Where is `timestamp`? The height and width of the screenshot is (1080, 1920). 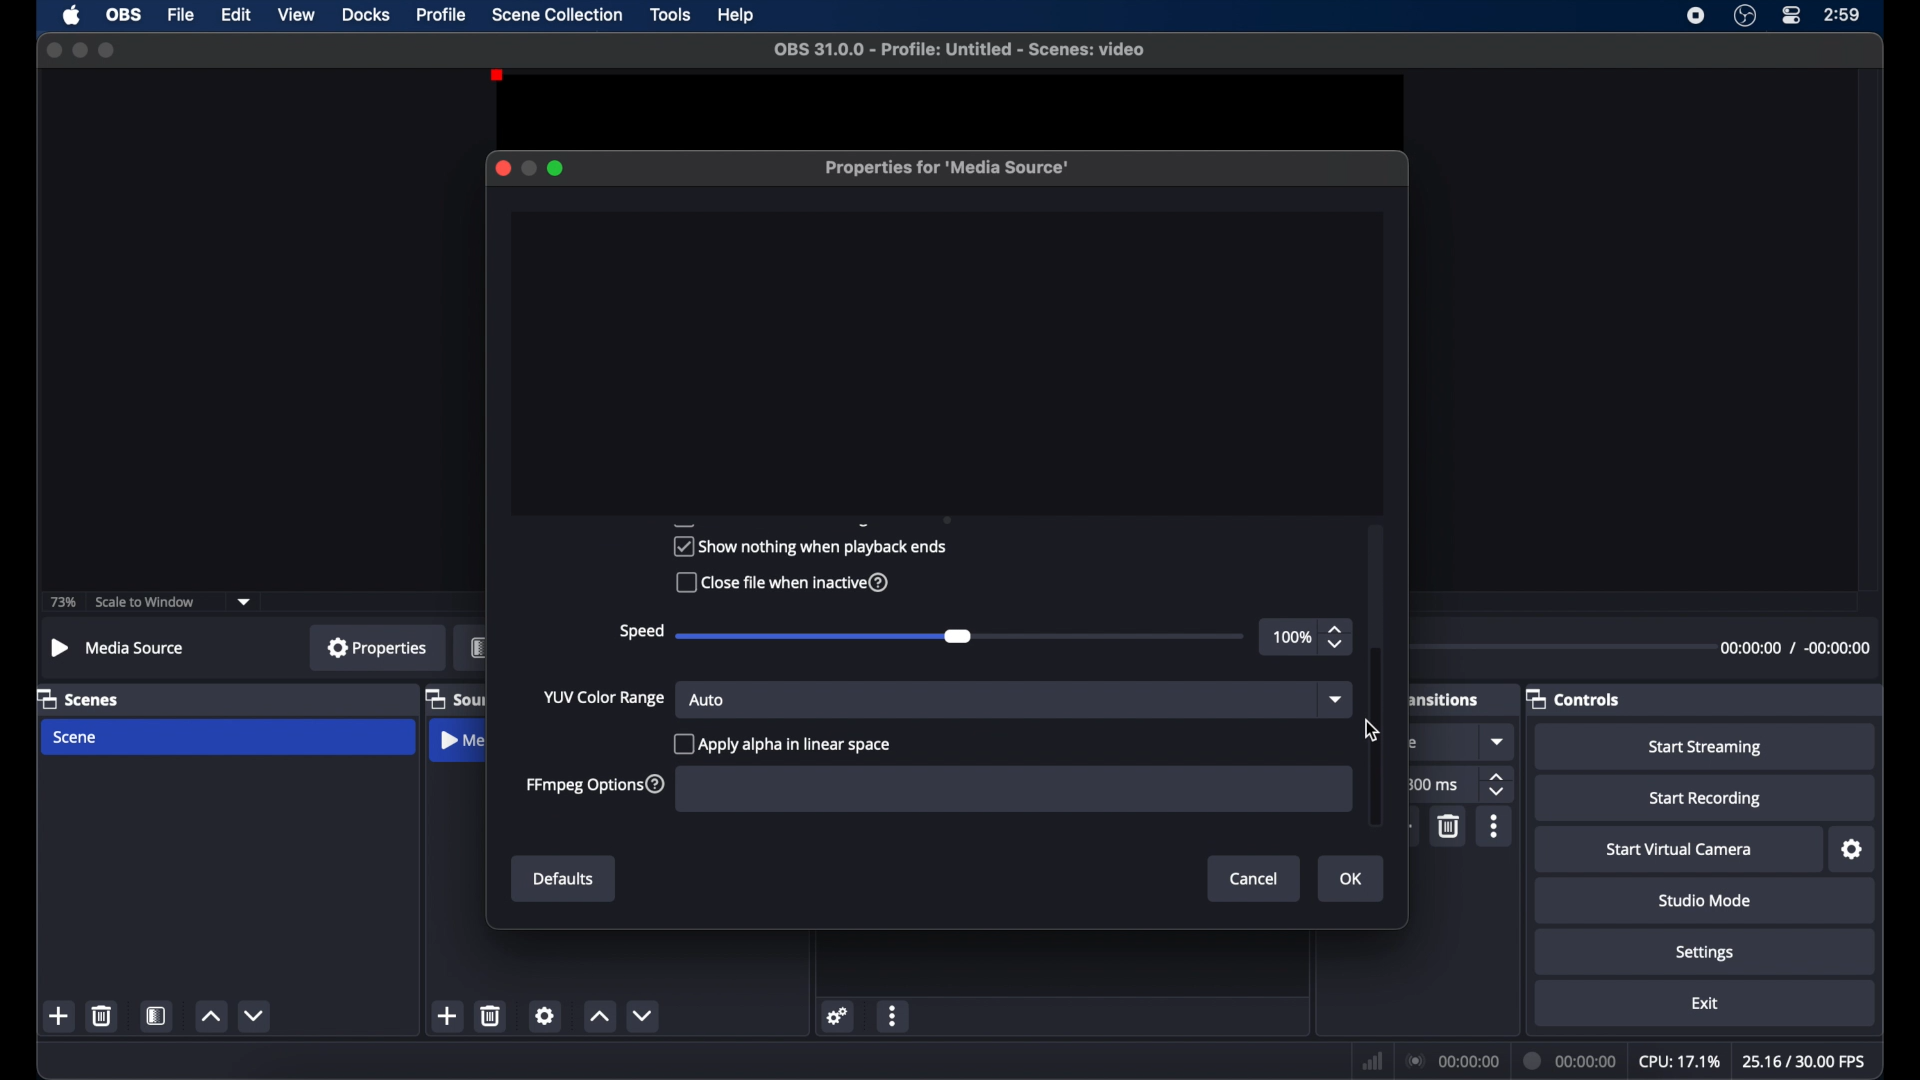 timestamp is located at coordinates (1798, 647).